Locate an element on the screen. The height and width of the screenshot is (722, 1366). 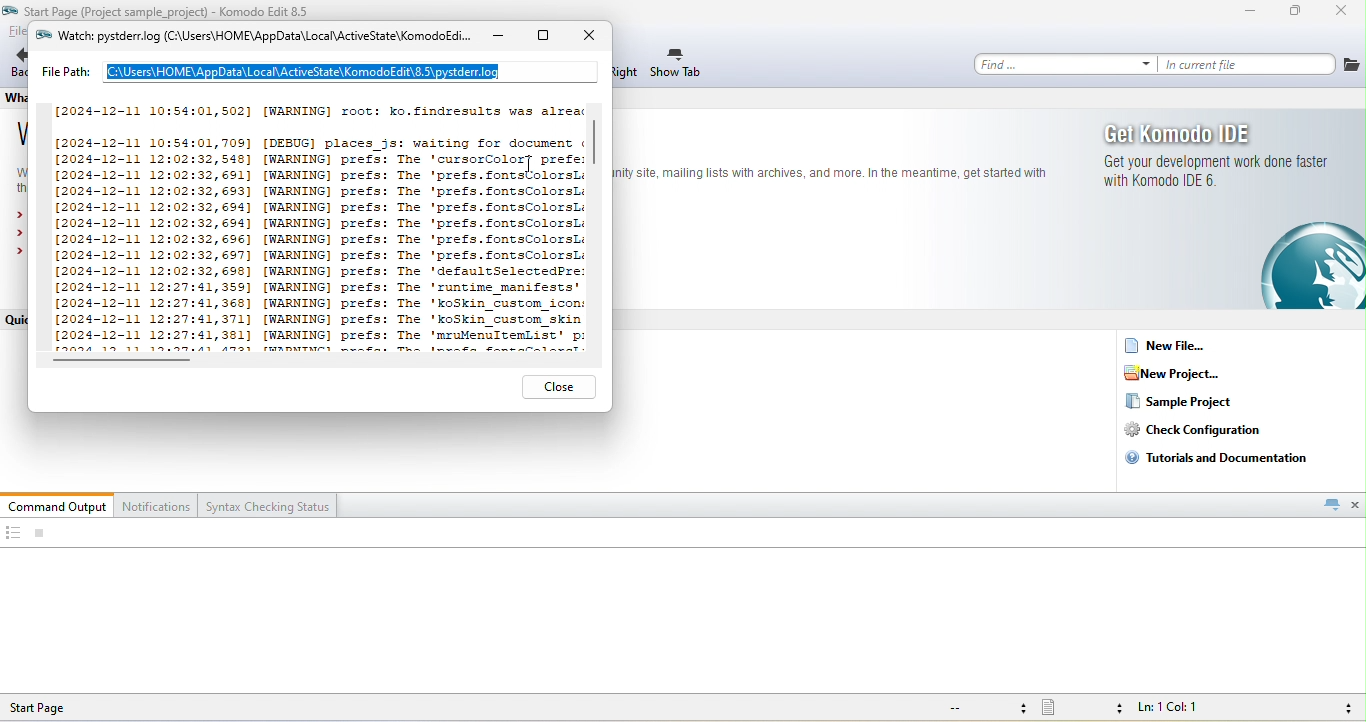
vertical scroll bar is located at coordinates (595, 158).